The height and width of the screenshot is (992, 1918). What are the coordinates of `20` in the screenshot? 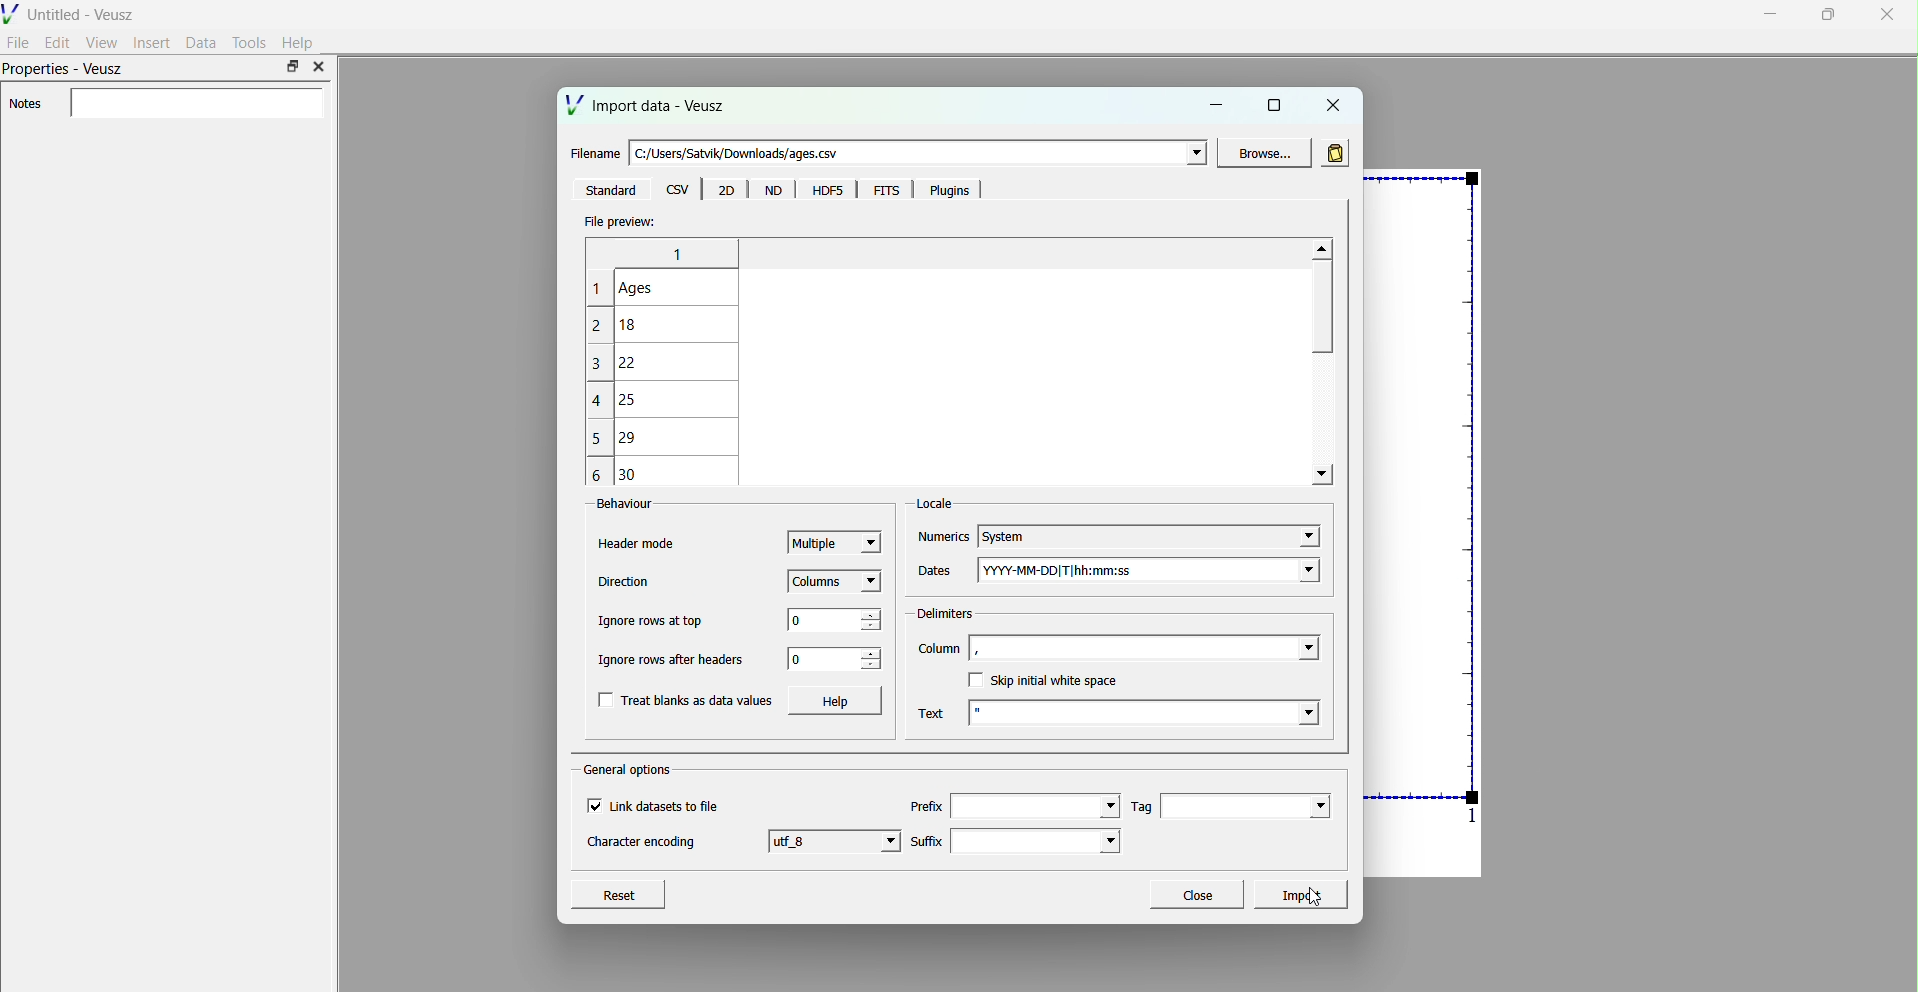 It's located at (727, 191).